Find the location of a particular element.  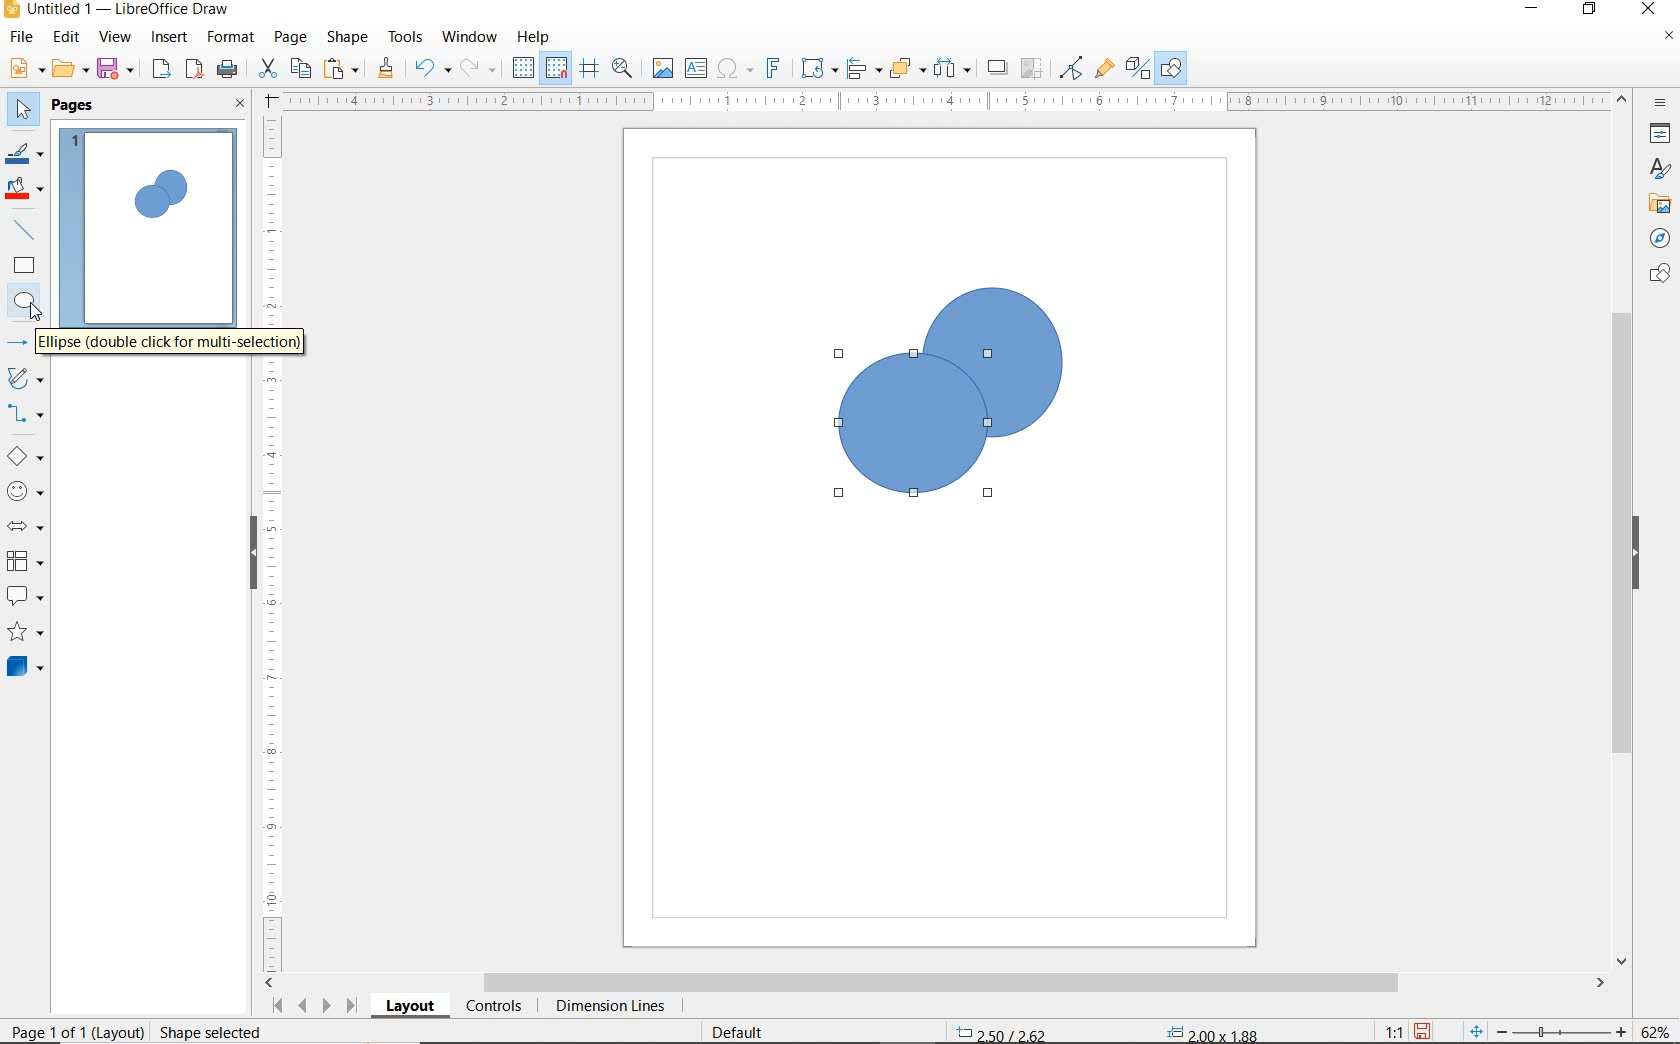

3D OBJECTS is located at coordinates (23, 669).